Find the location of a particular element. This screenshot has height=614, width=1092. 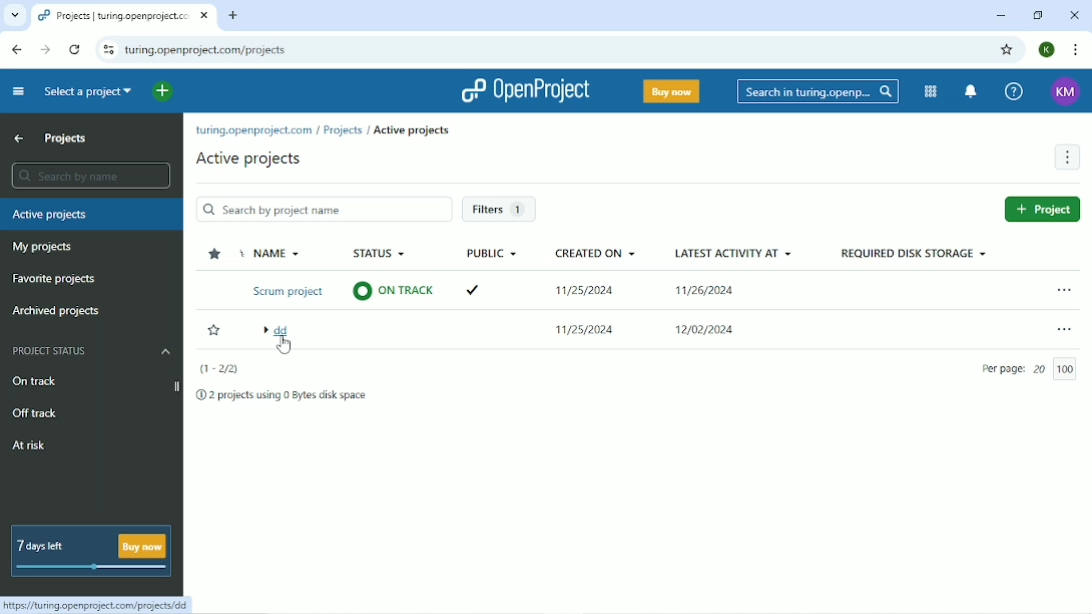

Add to favorits is located at coordinates (216, 329).